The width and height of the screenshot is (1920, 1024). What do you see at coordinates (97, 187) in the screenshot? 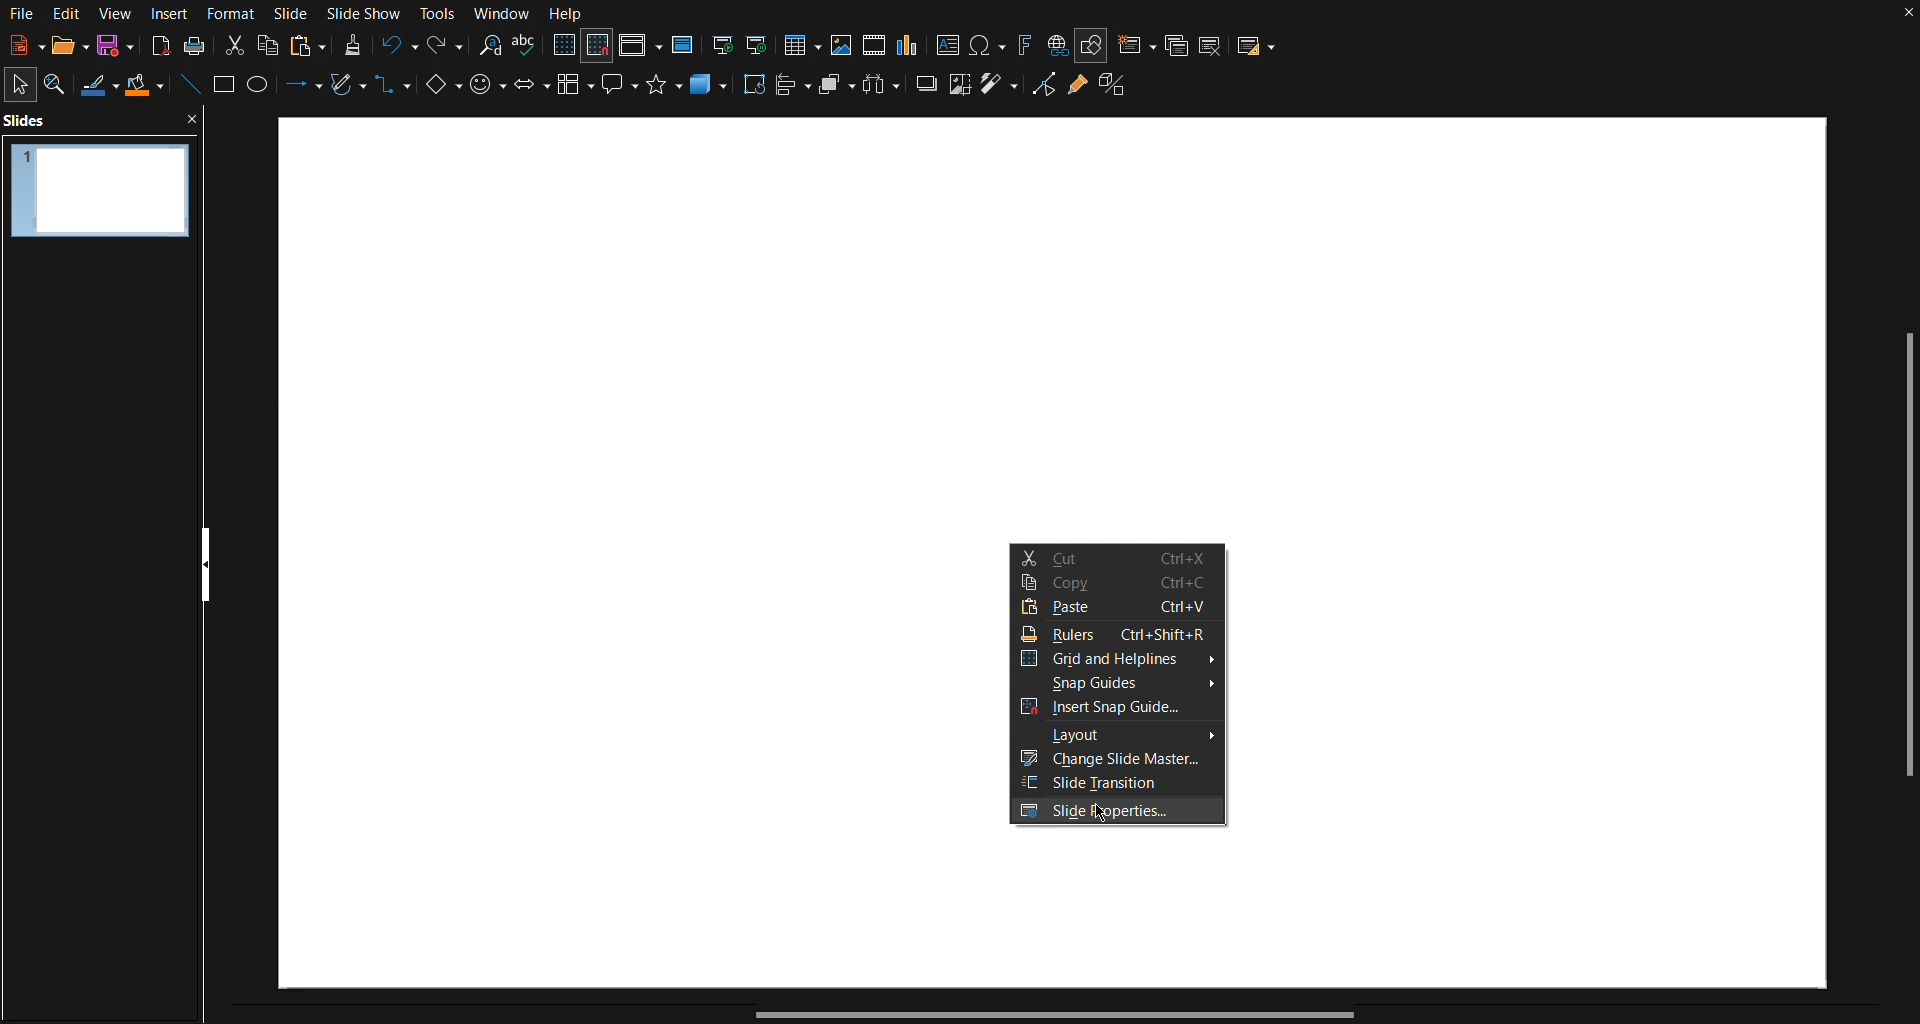
I see `Slide 1` at bounding box center [97, 187].